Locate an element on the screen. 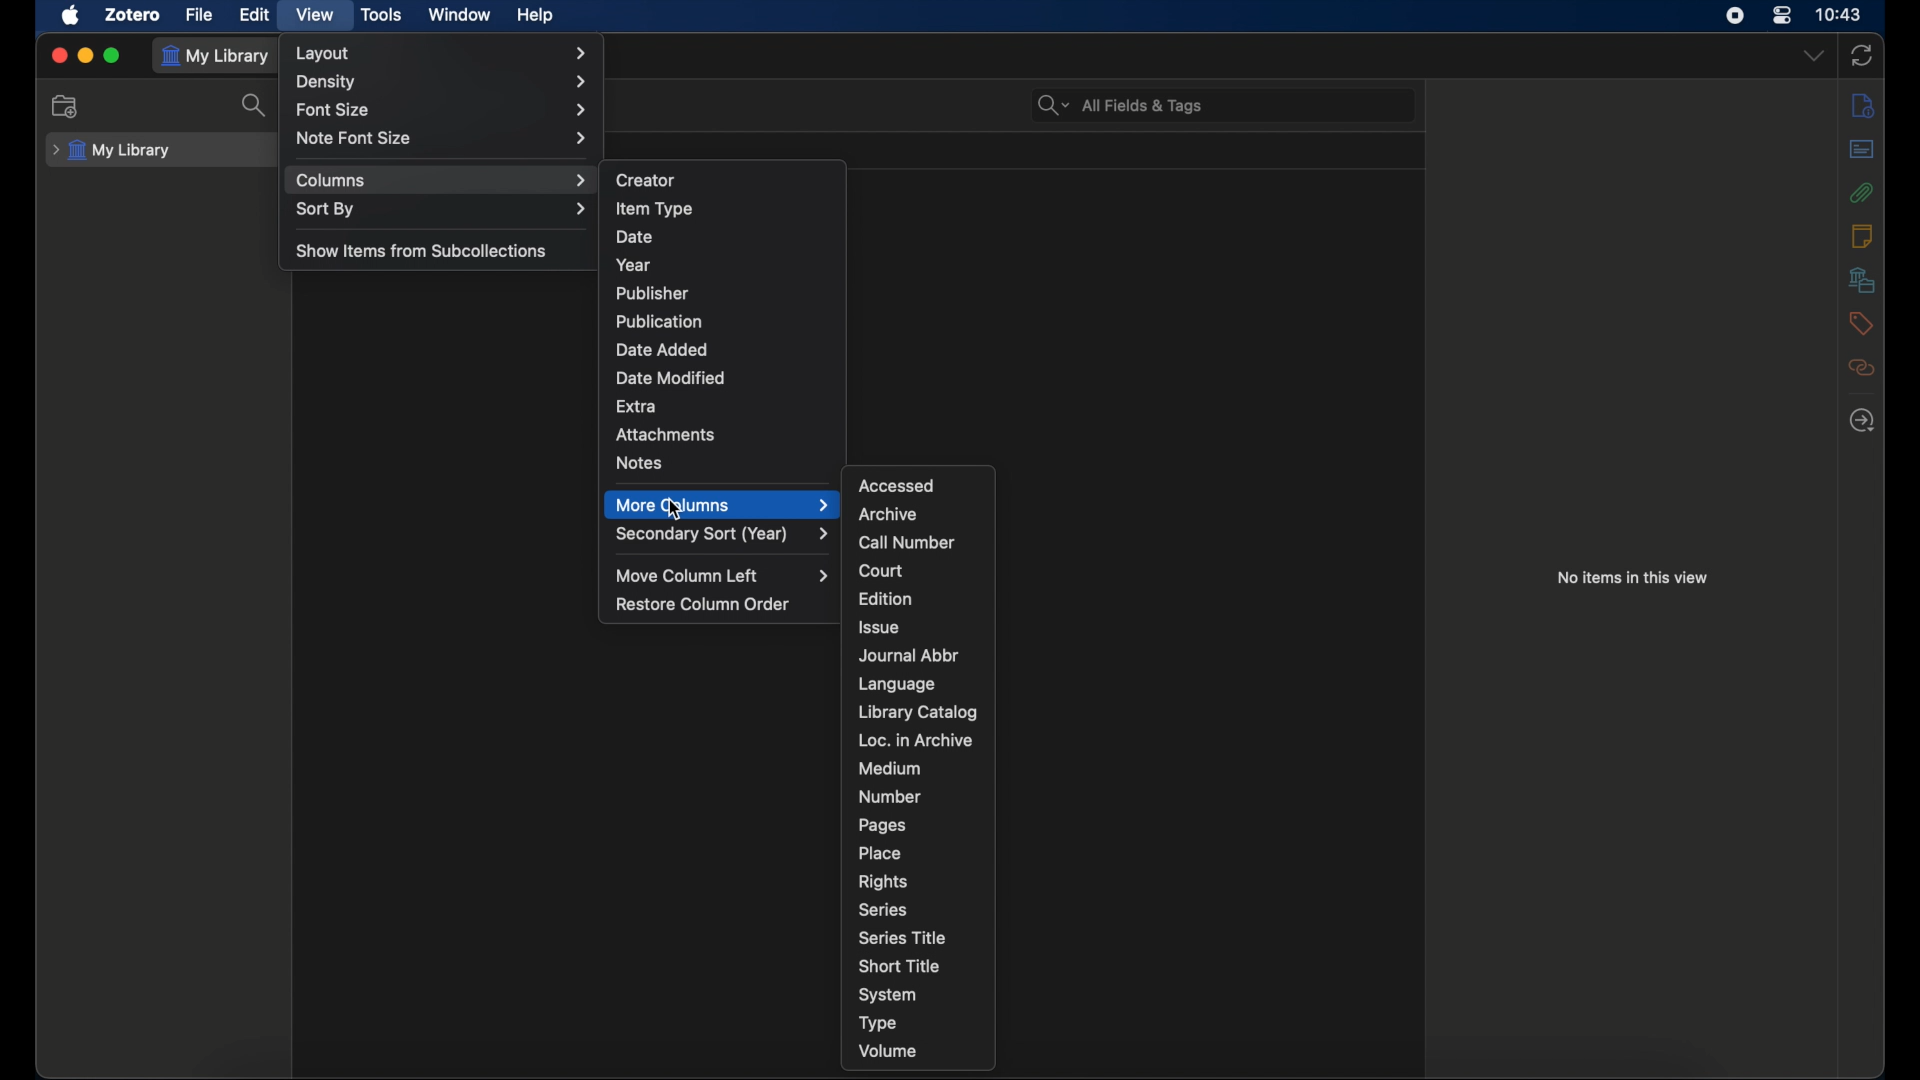 The height and width of the screenshot is (1080, 1920). year is located at coordinates (632, 264).